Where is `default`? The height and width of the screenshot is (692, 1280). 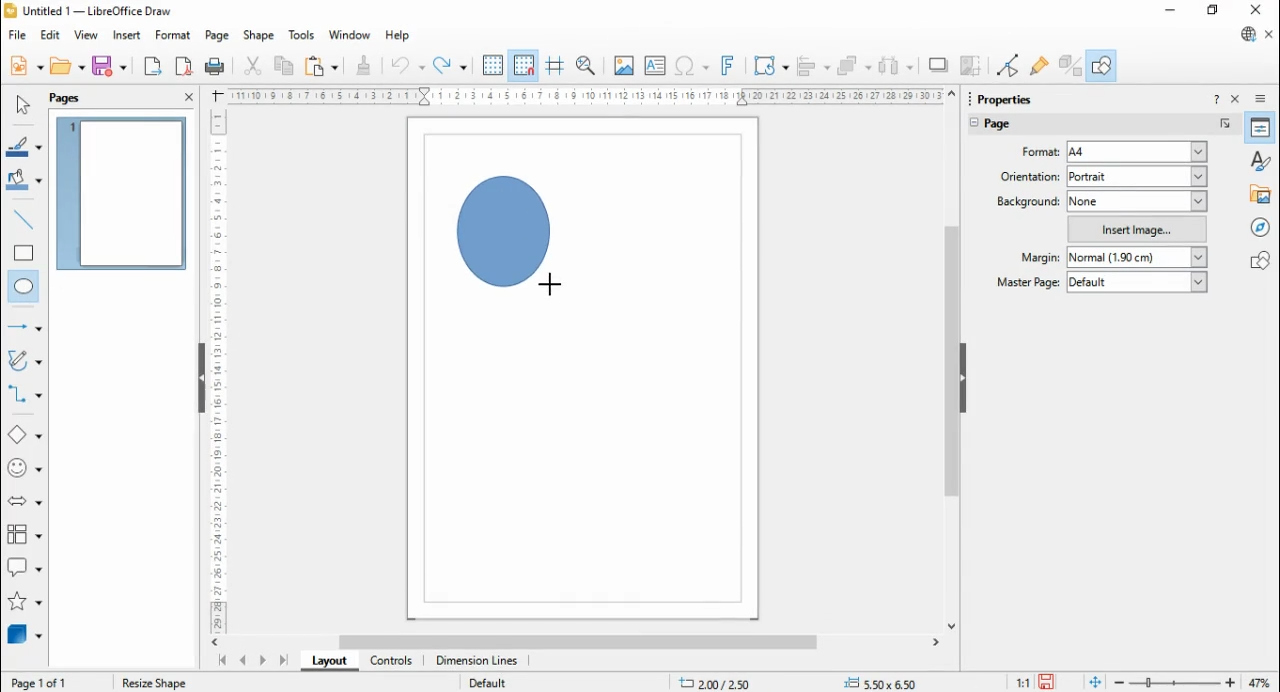 default is located at coordinates (1137, 281).